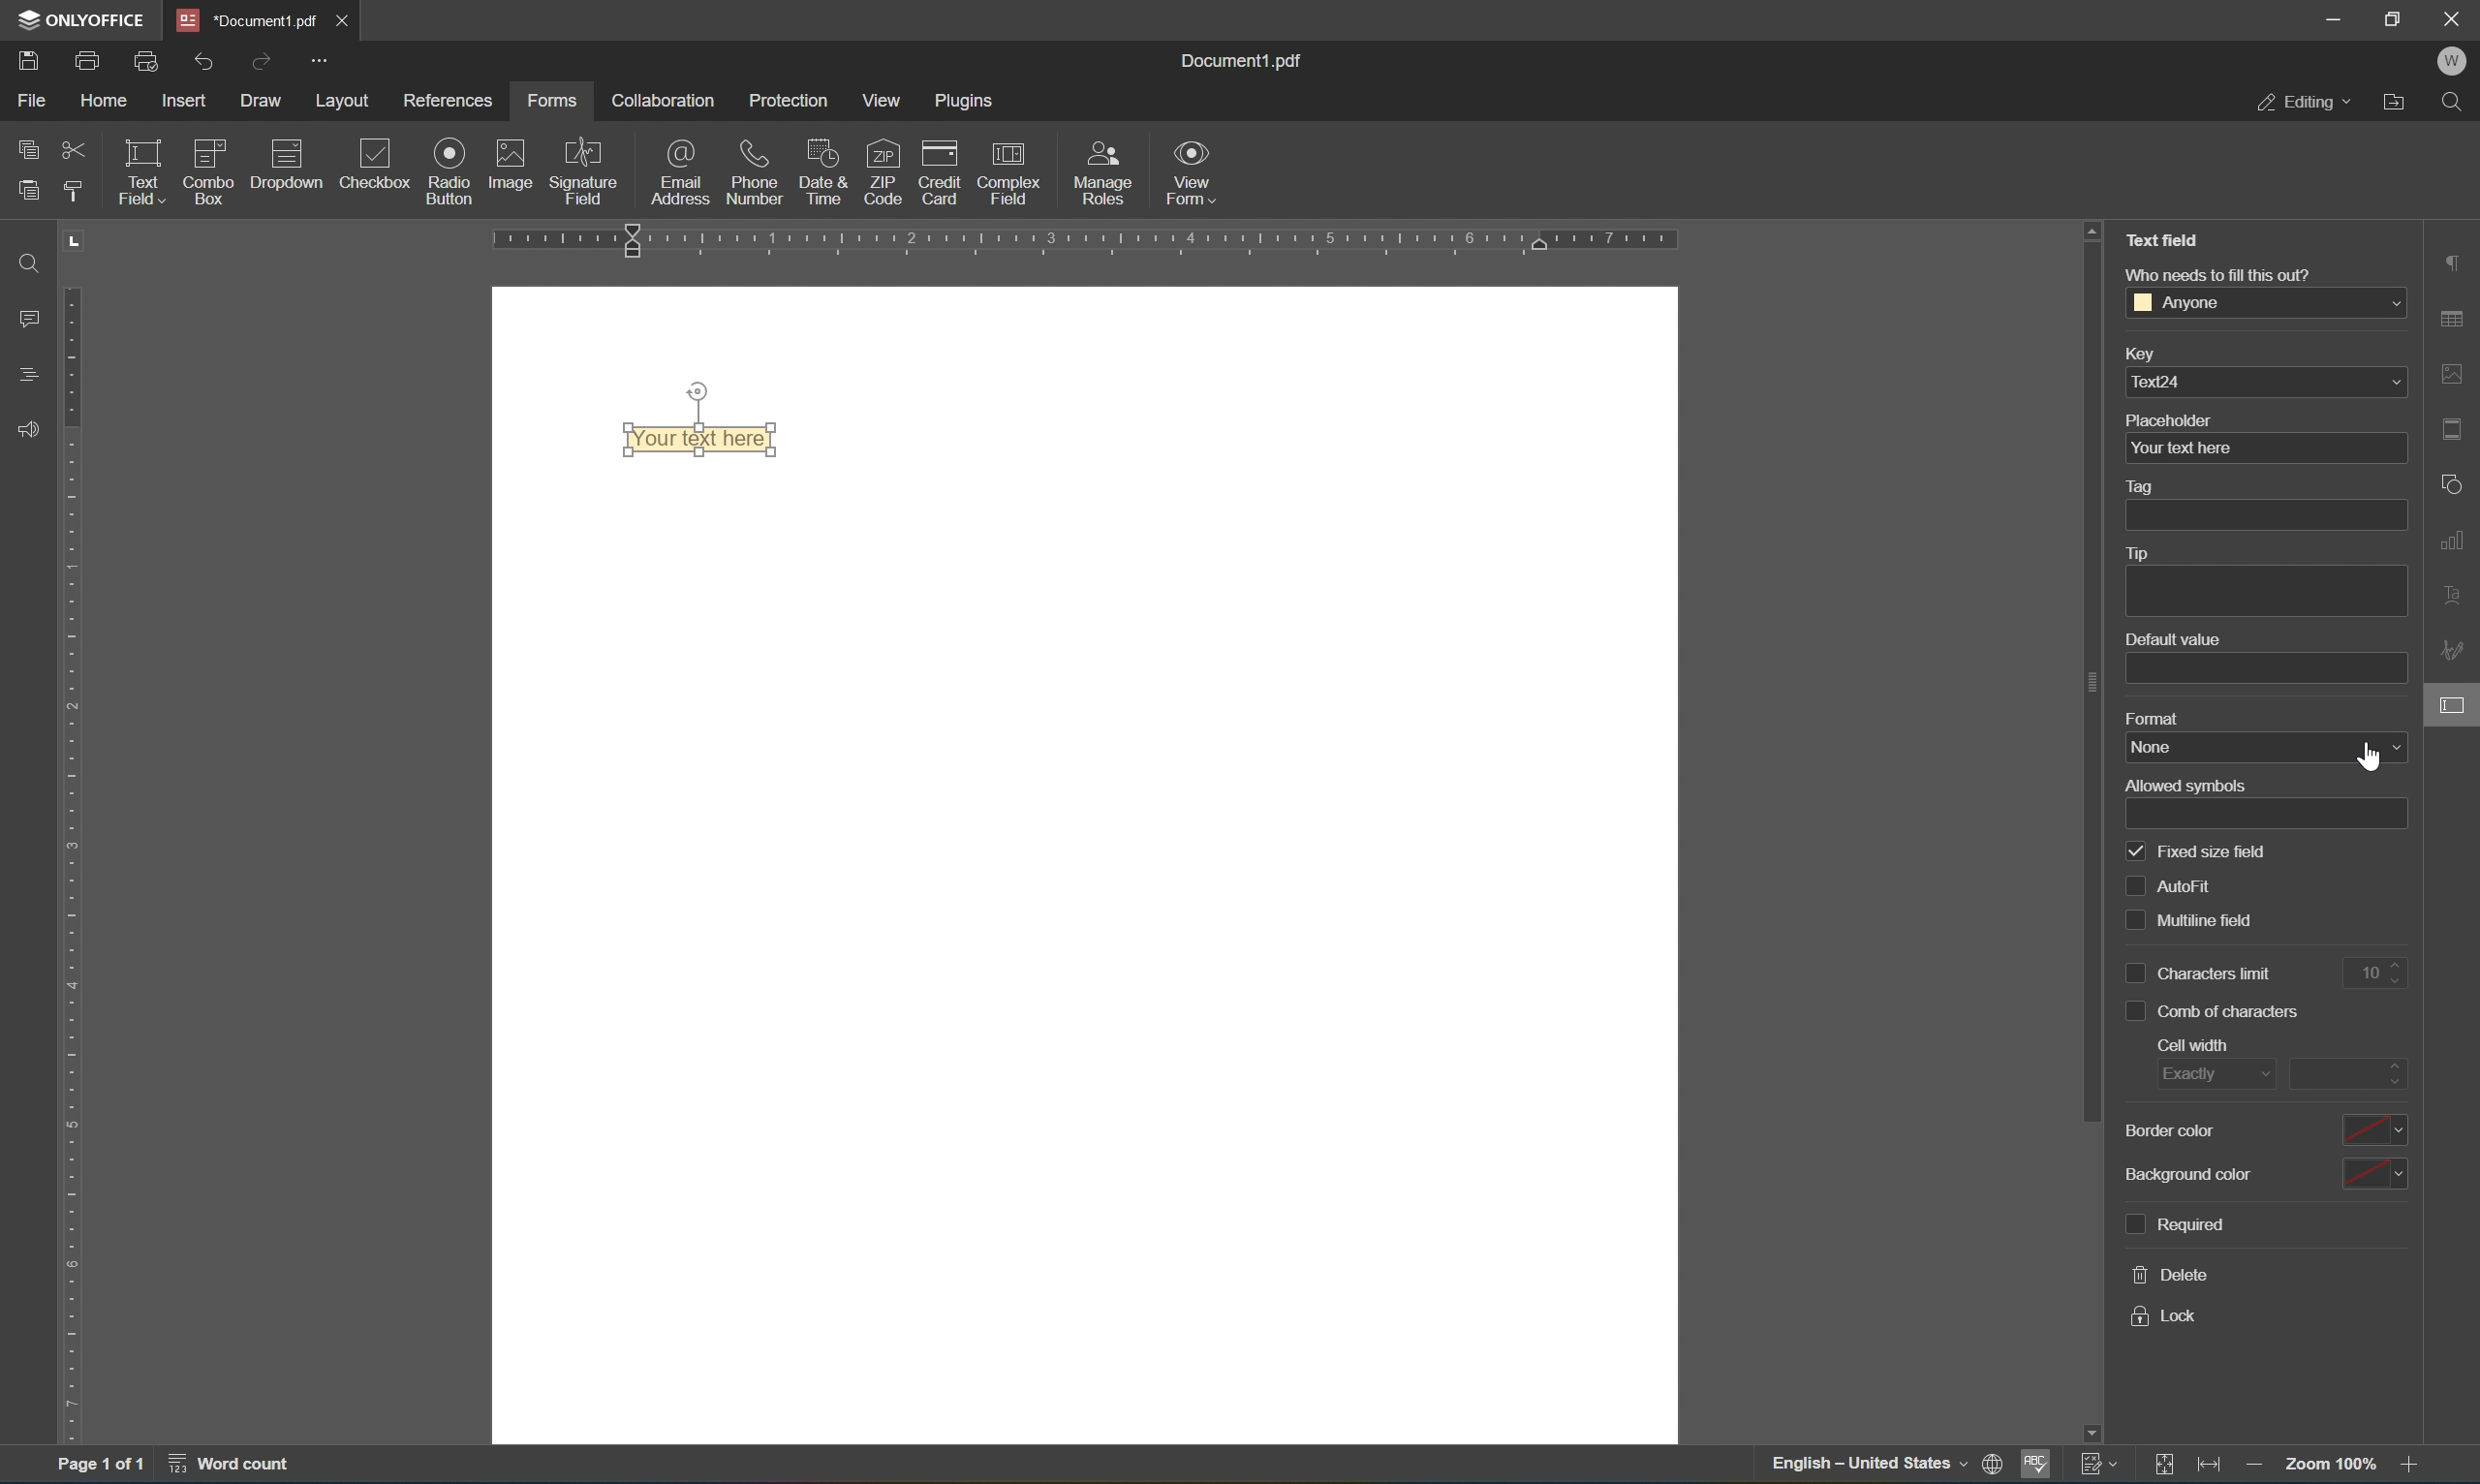  Describe the element at coordinates (98, 1467) in the screenshot. I see `page 1 of 1` at that location.